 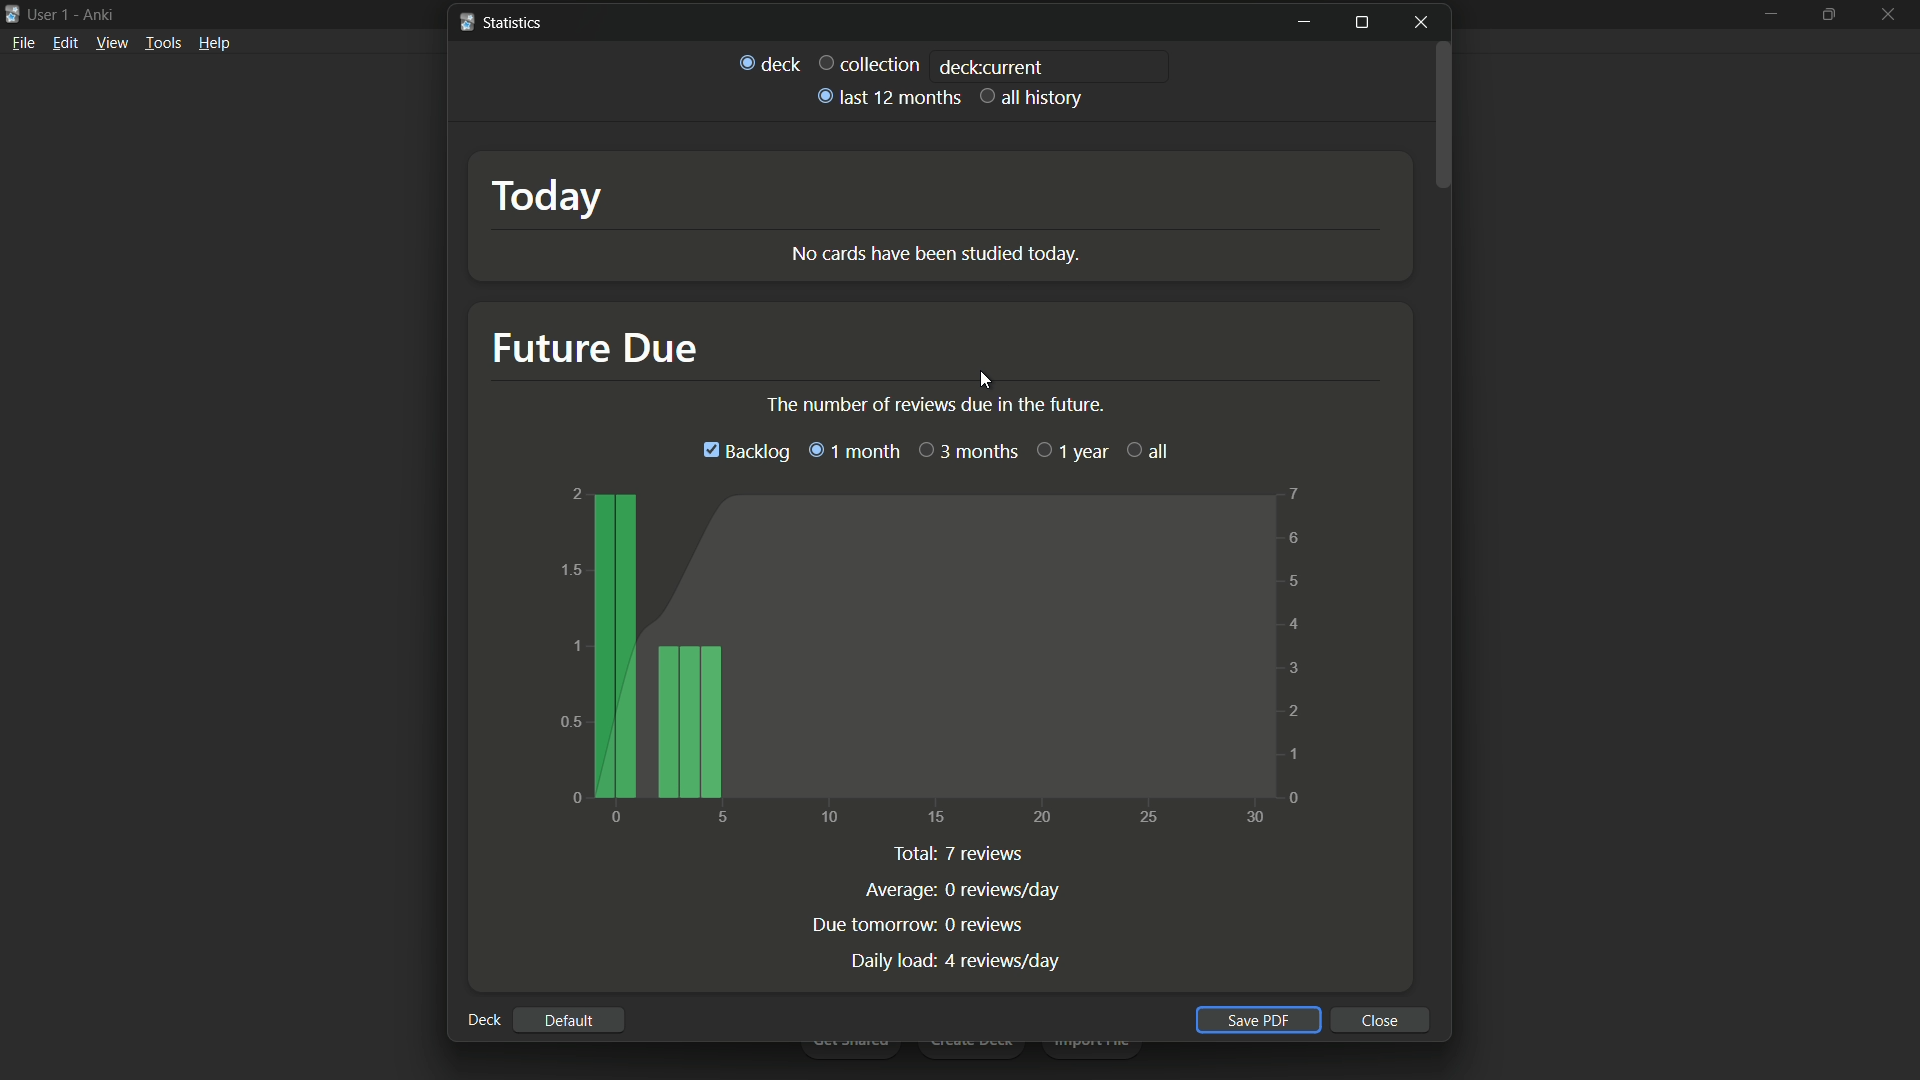 What do you see at coordinates (955, 961) in the screenshot?
I see `daily load : 4 reviews per day` at bounding box center [955, 961].